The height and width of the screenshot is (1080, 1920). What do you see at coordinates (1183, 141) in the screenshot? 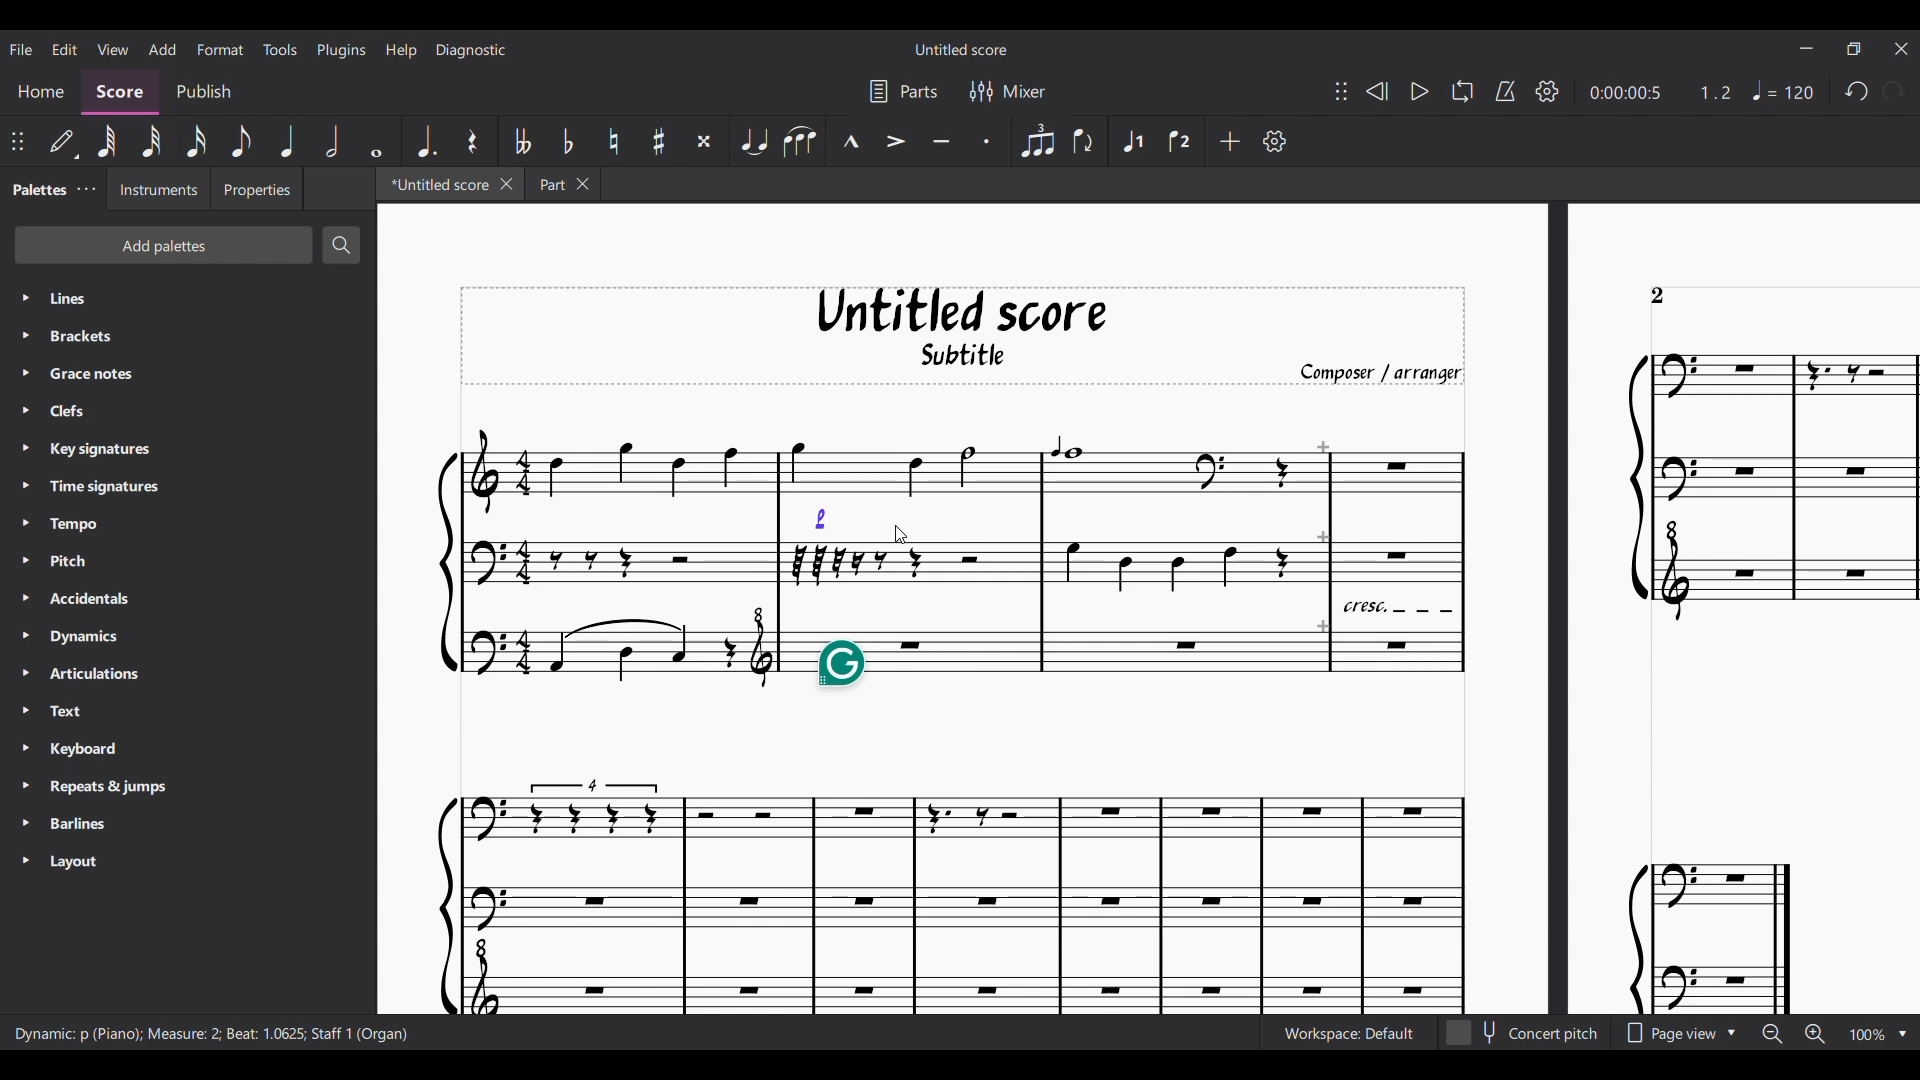
I see `Voice 2` at bounding box center [1183, 141].